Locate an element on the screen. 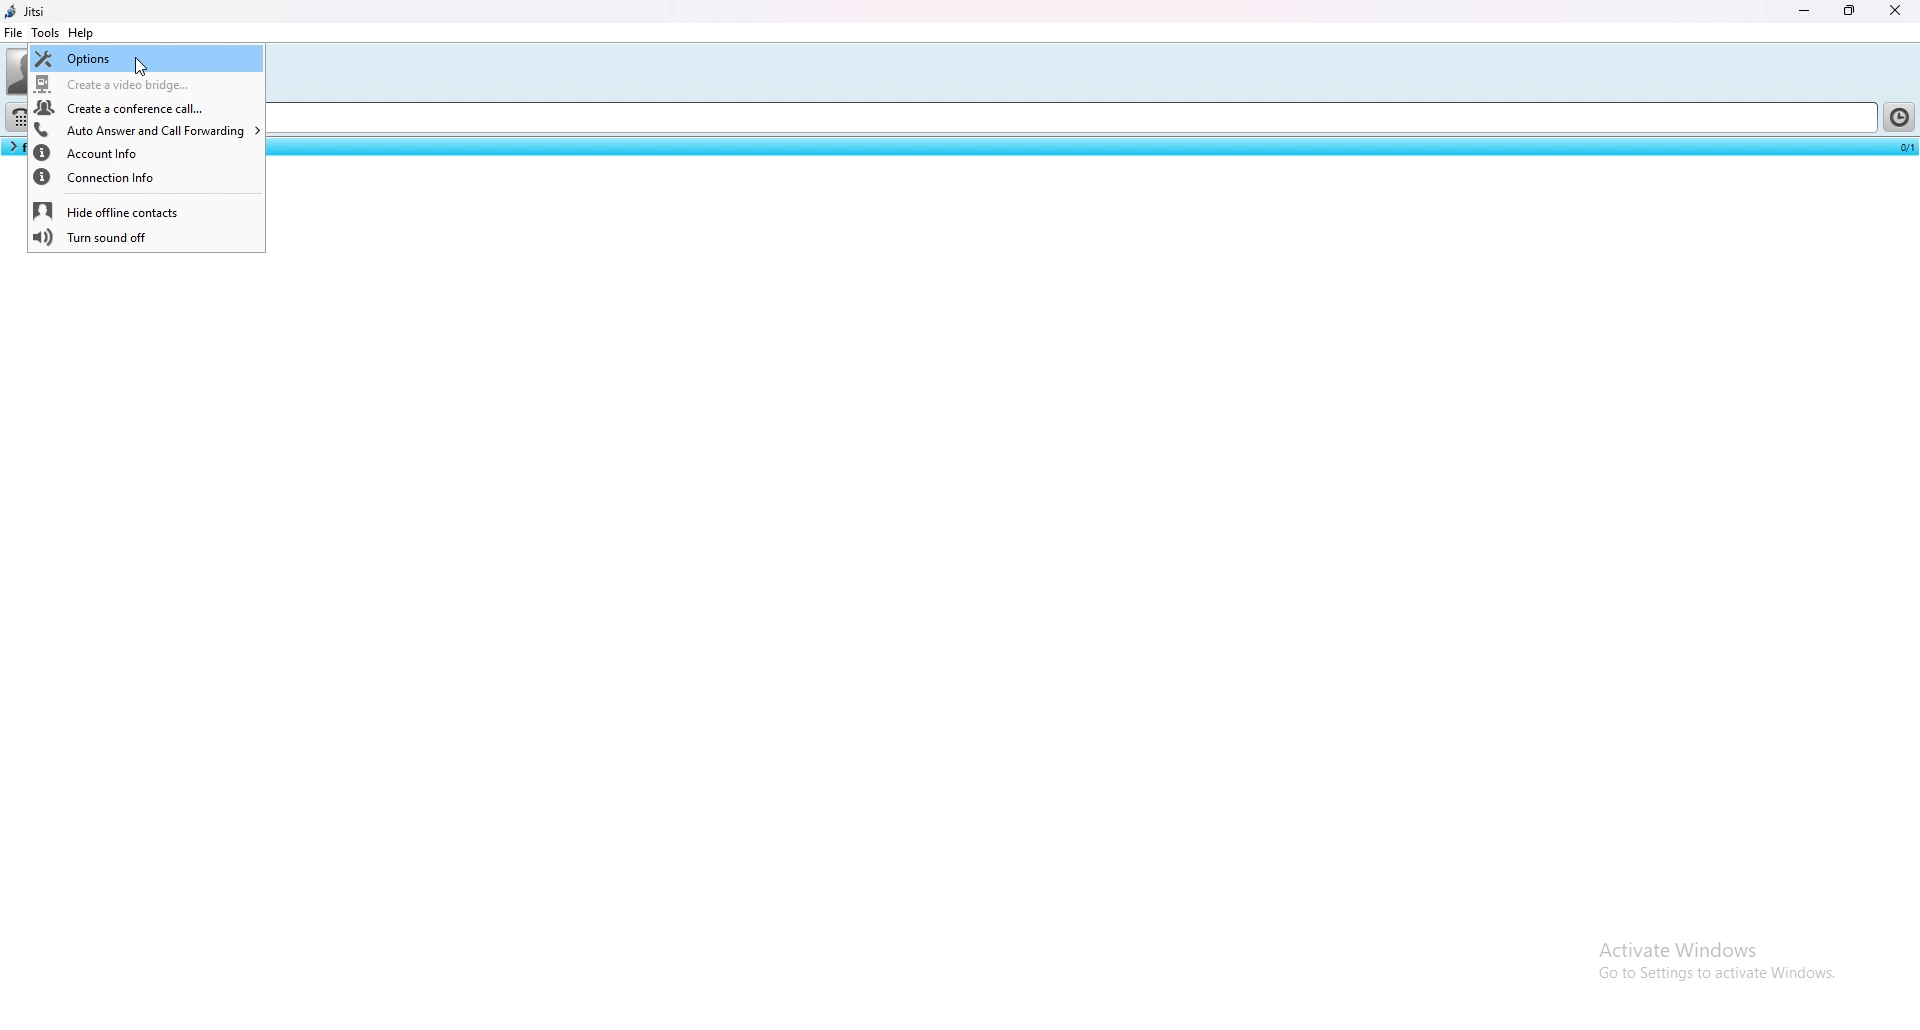 The width and height of the screenshot is (1920, 1030). resize is located at coordinates (1852, 11).